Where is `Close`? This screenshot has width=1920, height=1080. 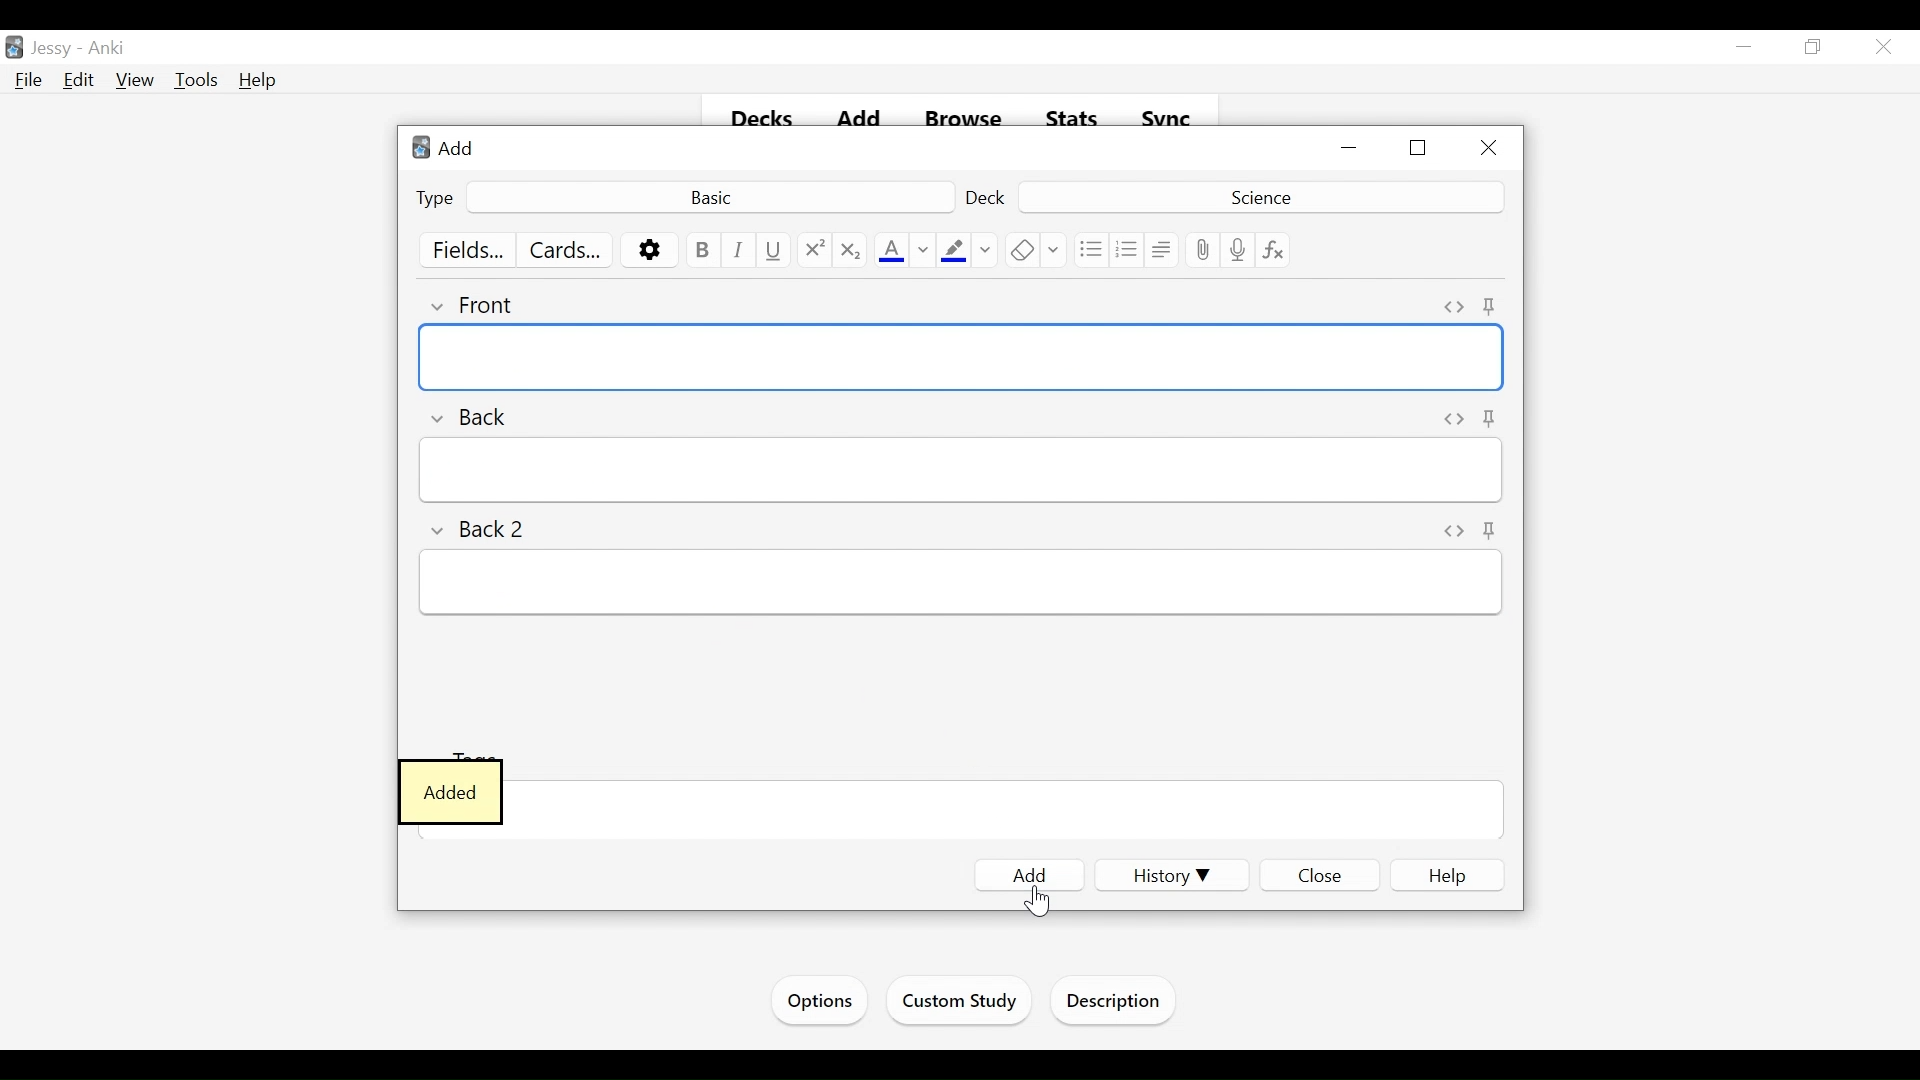 Close is located at coordinates (1881, 49).